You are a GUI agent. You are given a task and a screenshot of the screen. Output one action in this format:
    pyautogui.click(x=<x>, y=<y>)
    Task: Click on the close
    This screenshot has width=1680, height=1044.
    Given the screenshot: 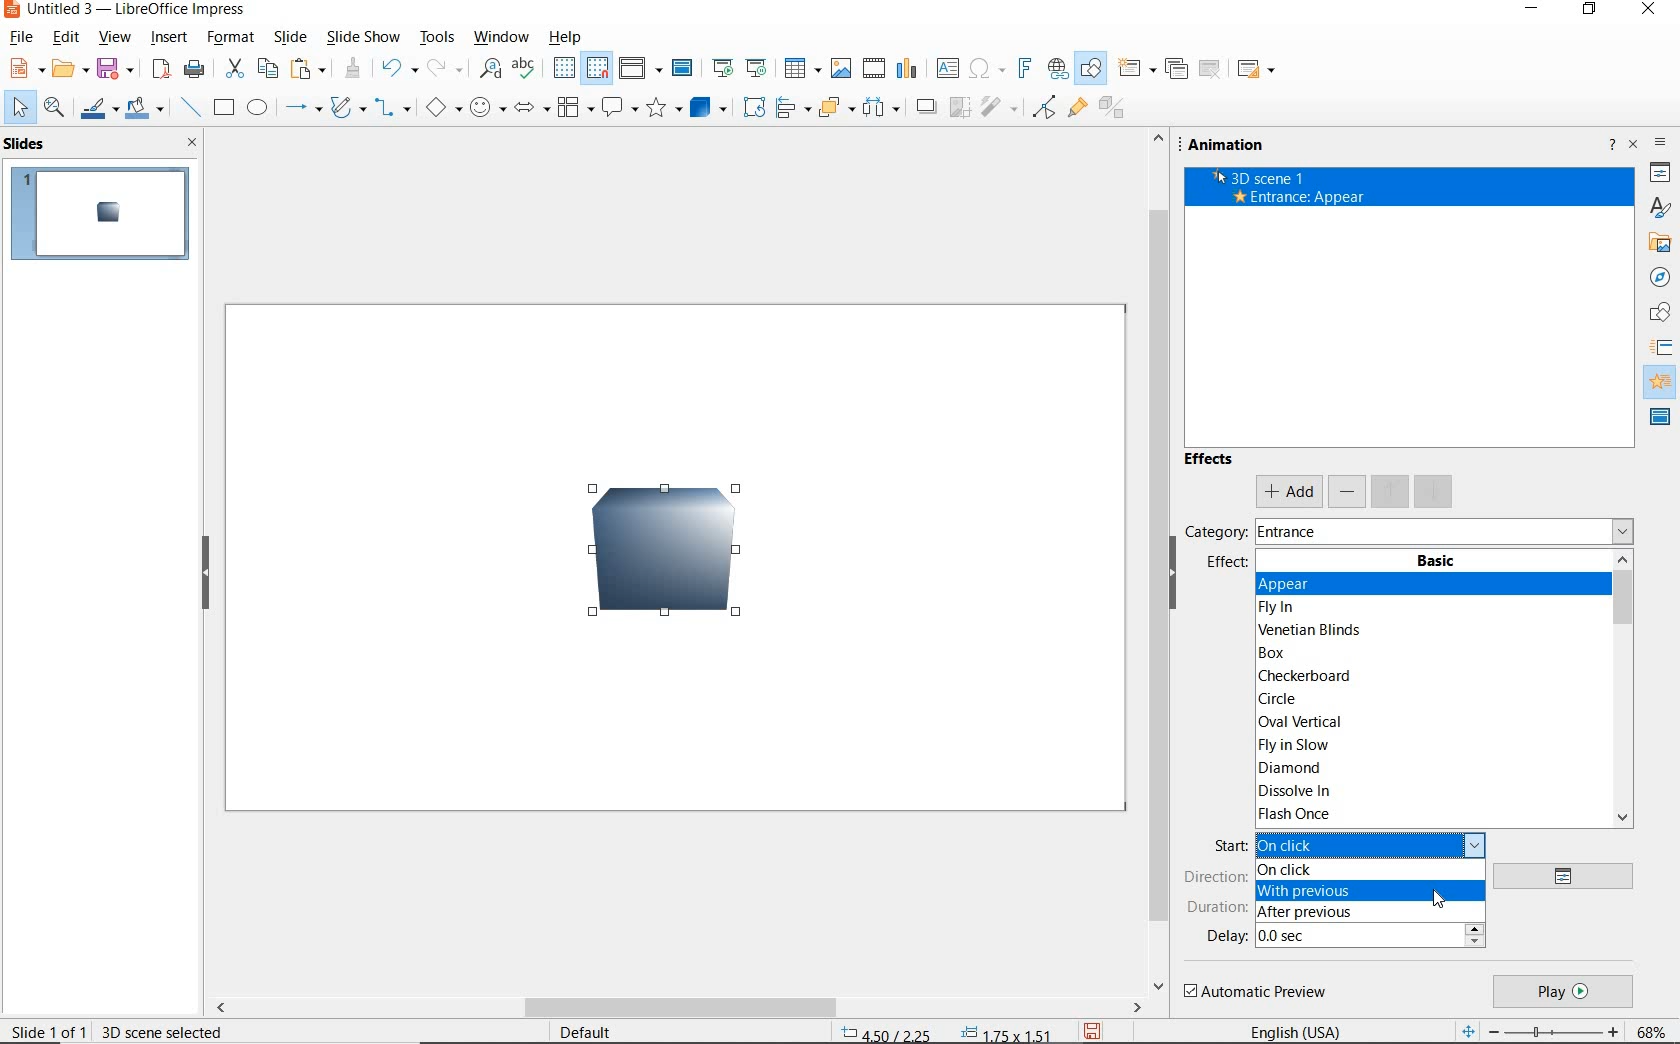 What is the action you would take?
    pyautogui.click(x=1635, y=143)
    